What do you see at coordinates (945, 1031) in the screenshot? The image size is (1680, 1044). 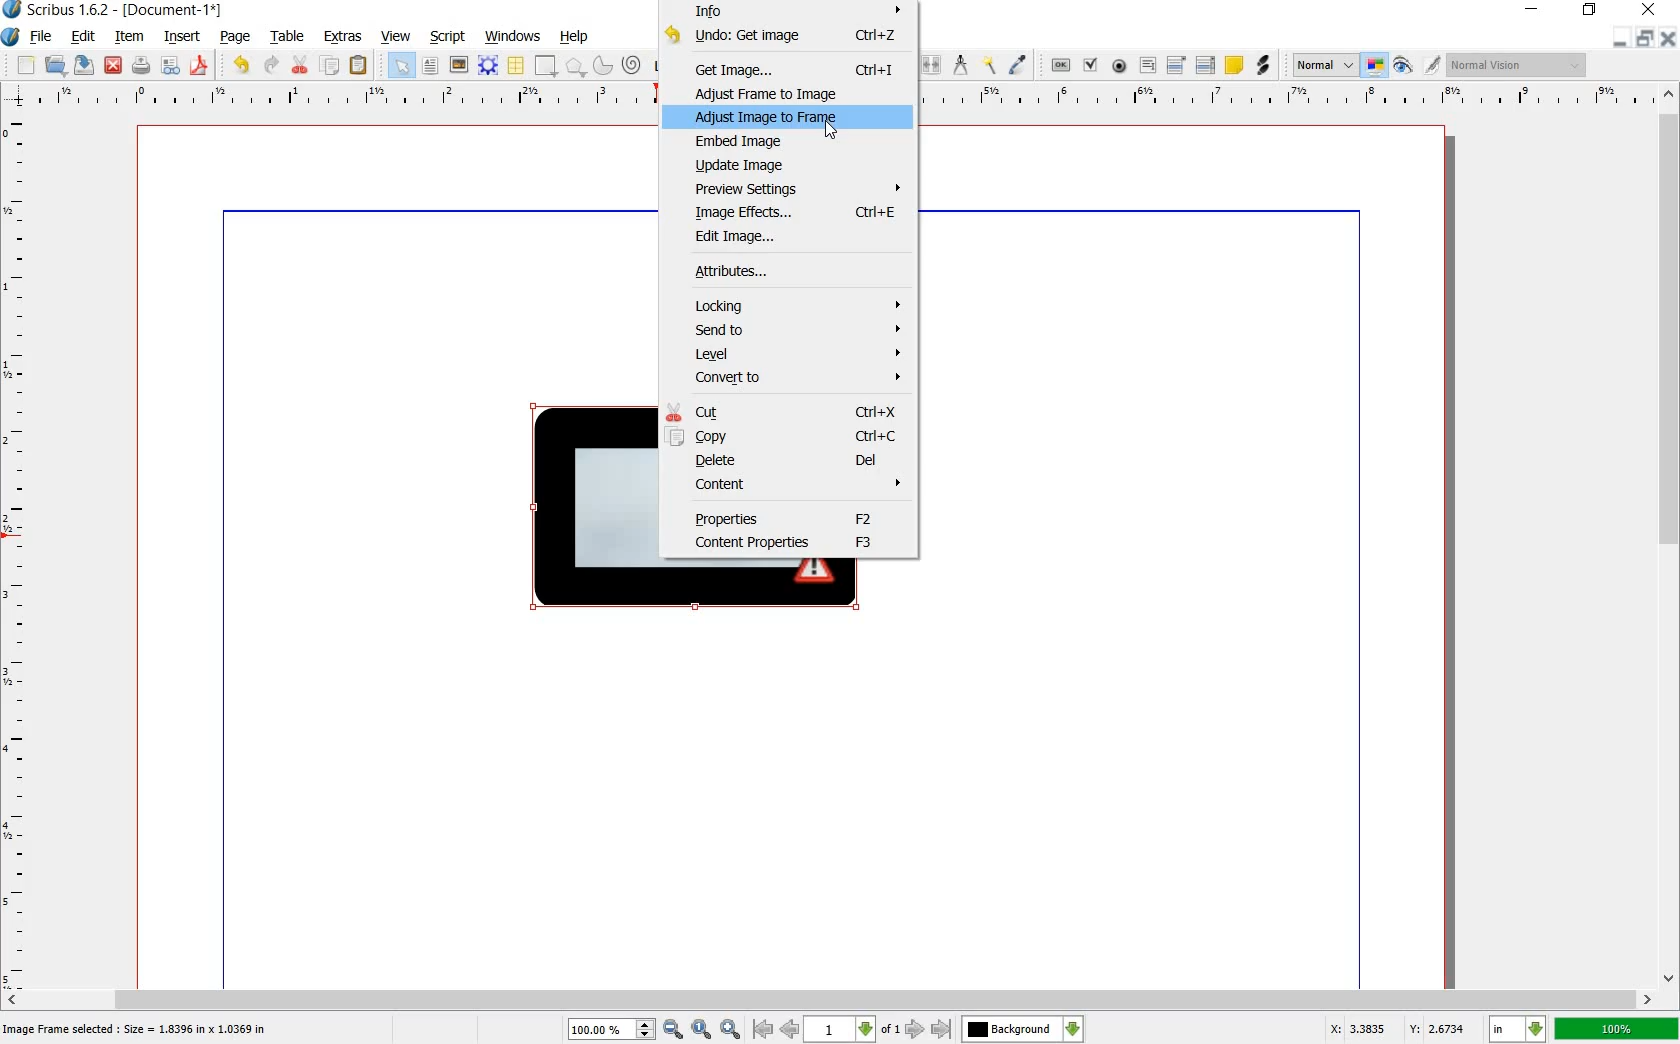 I see `move to over-next page` at bounding box center [945, 1031].